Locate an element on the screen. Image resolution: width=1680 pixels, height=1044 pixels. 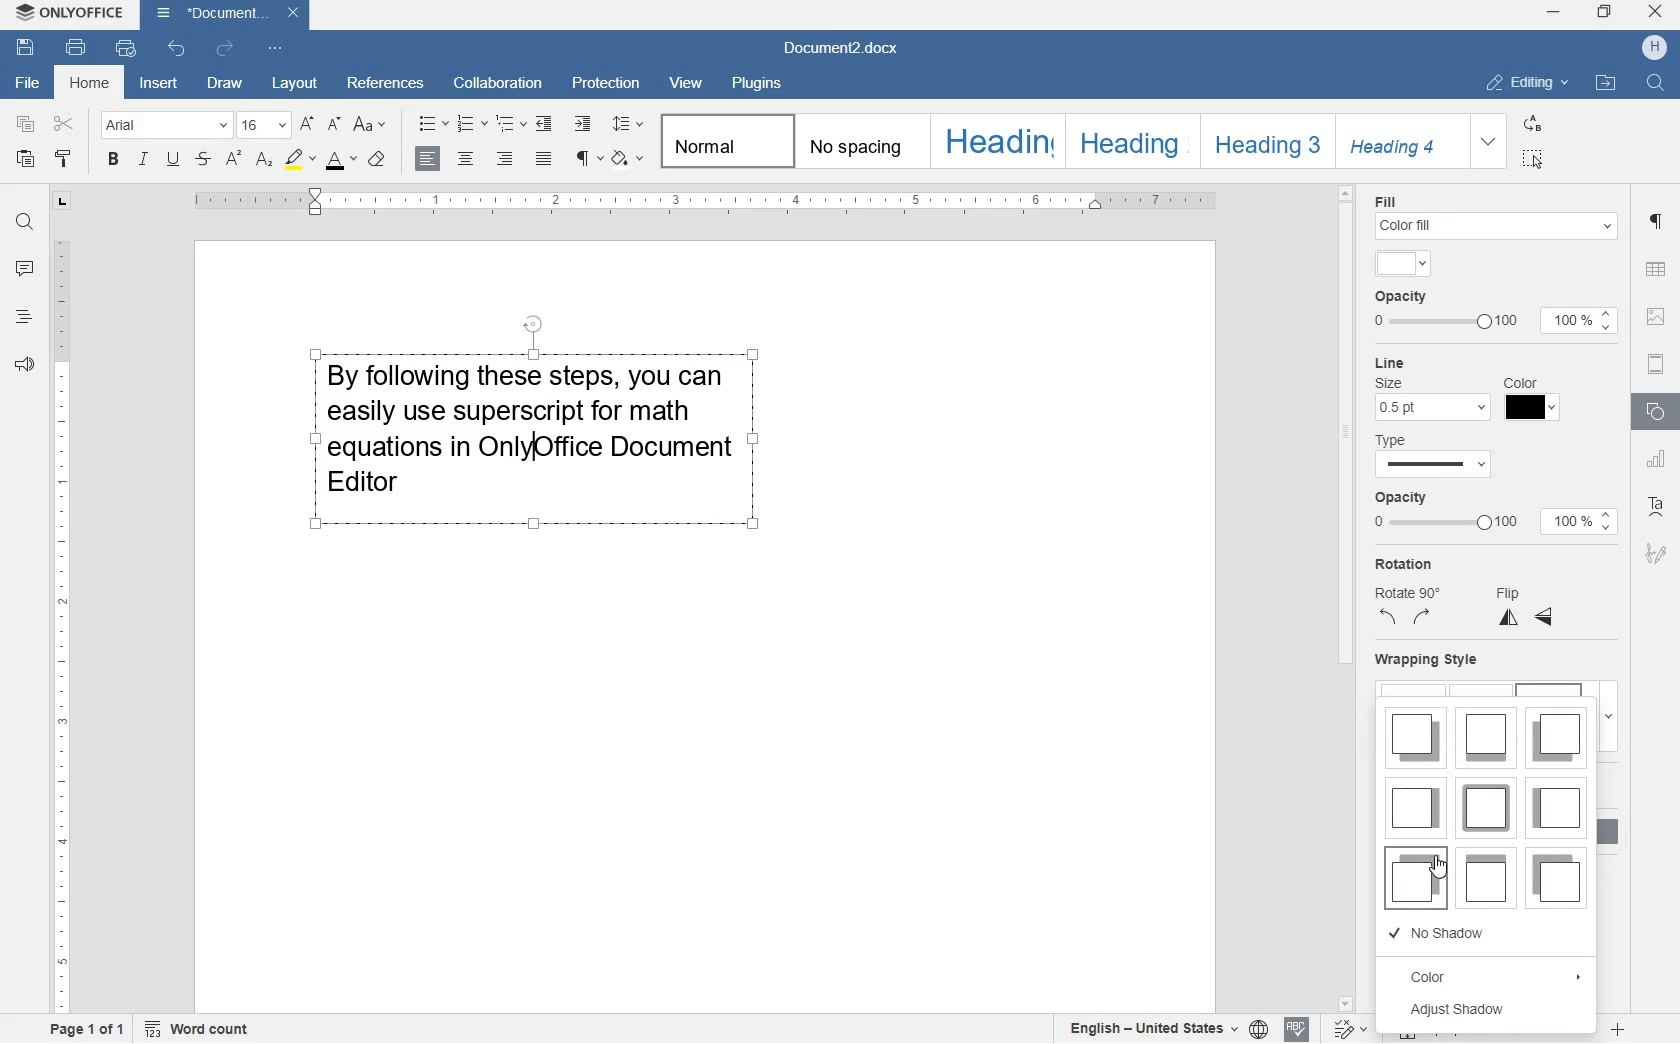
copy is located at coordinates (26, 125).